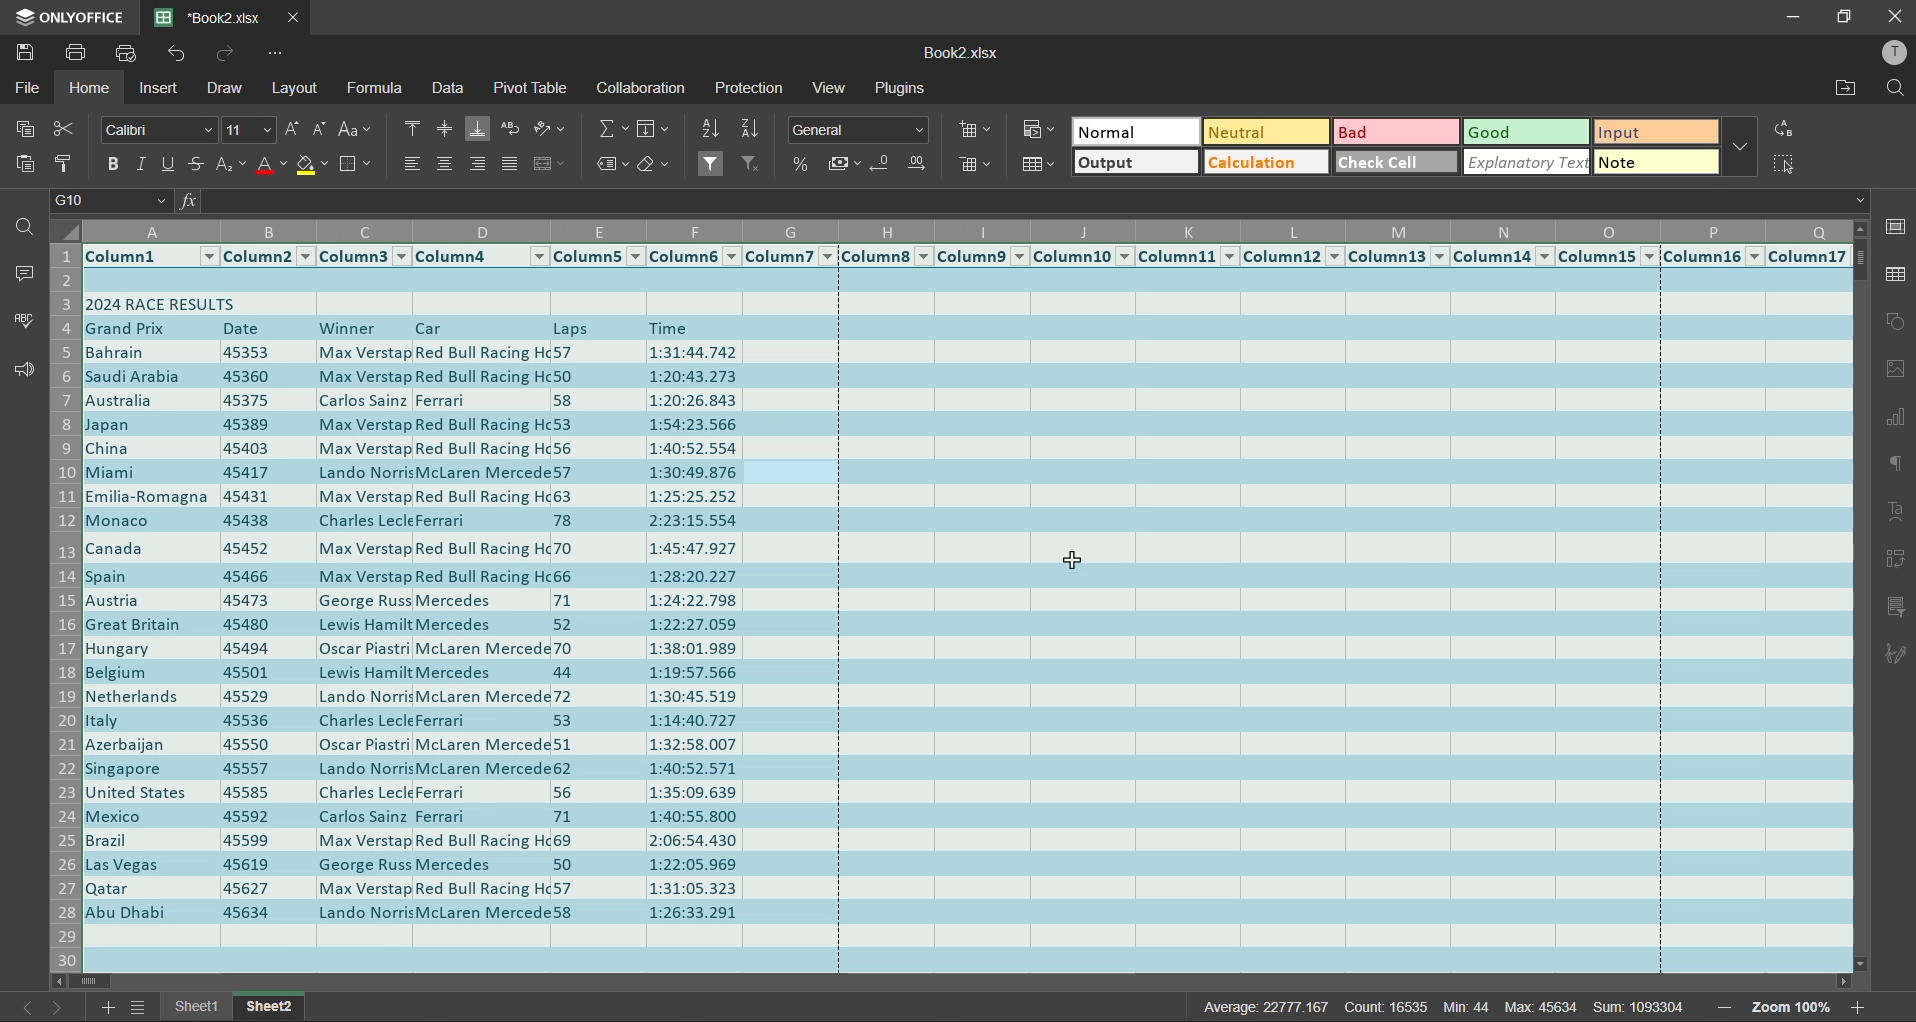 This screenshot has width=1916, height=1022. I want to click on layout, so click(296, 90).